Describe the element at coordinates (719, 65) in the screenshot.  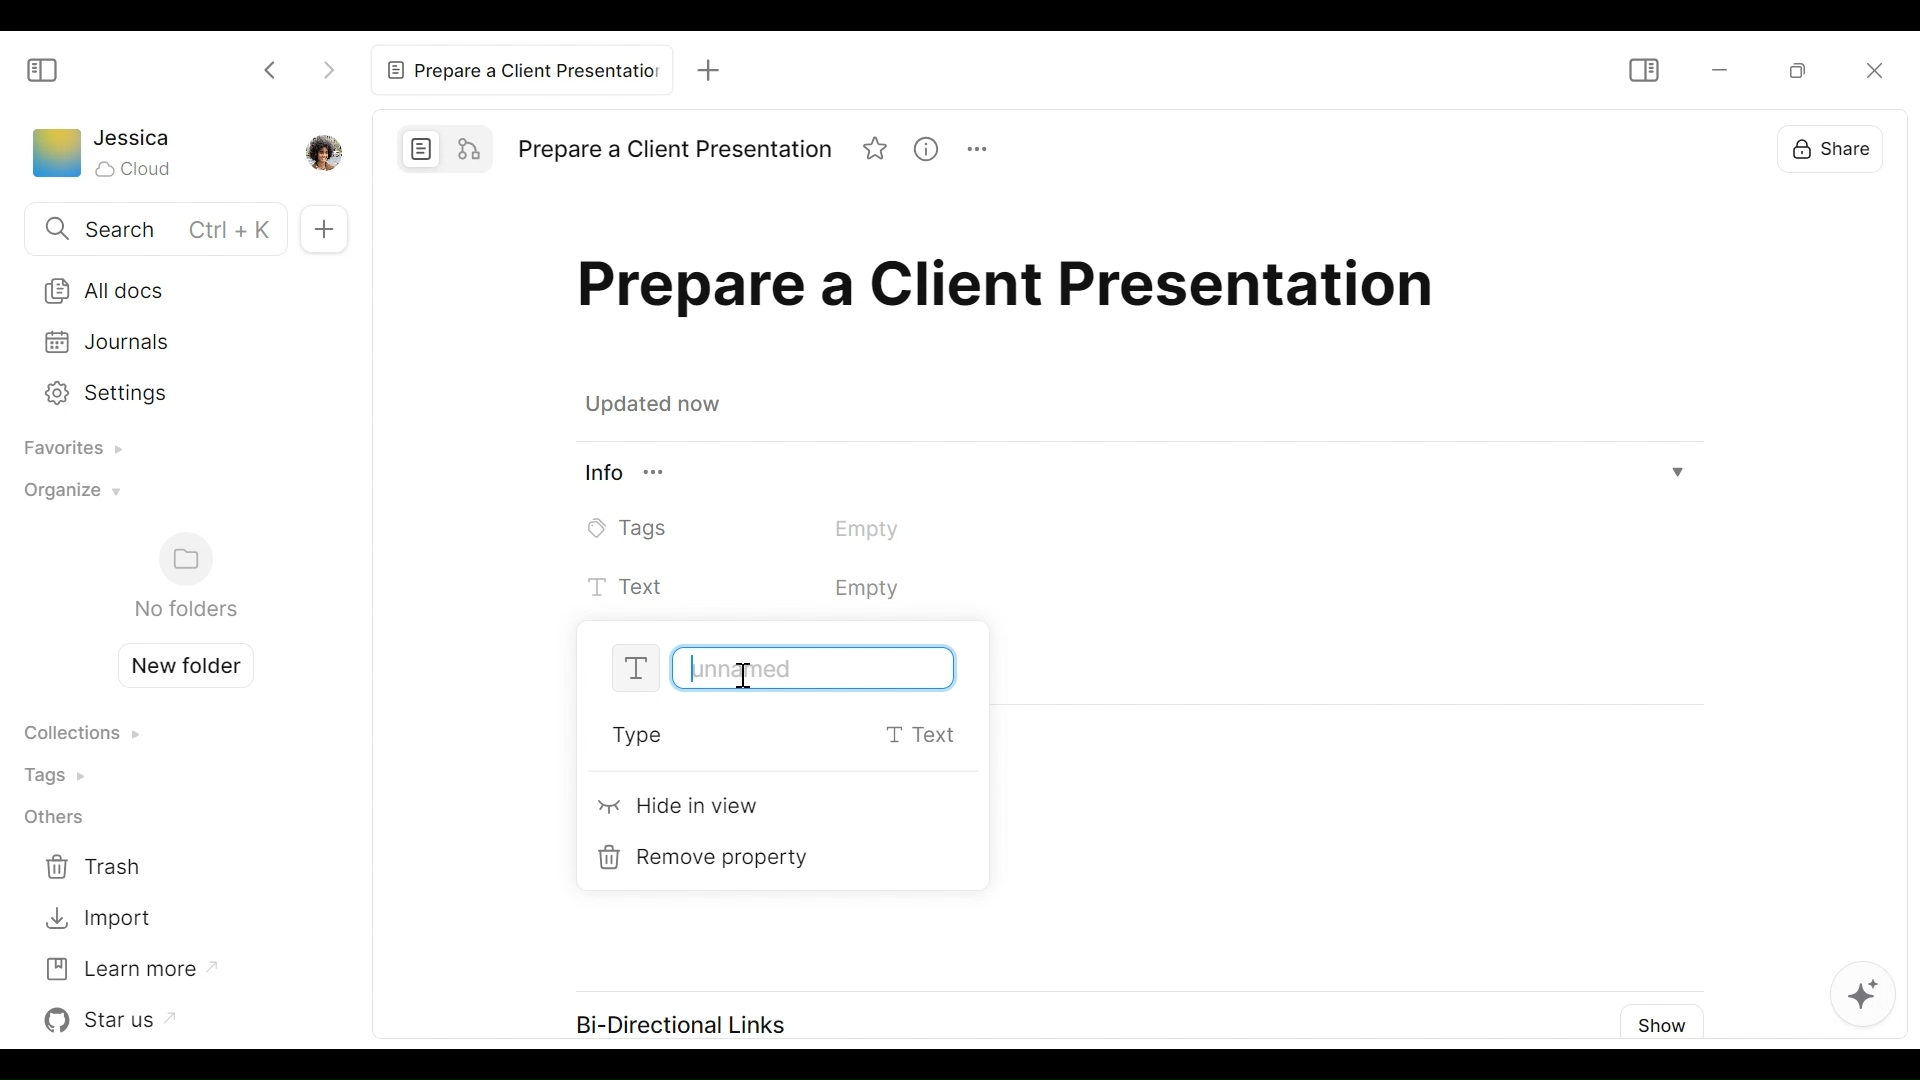
I see `New Tab` at that location.